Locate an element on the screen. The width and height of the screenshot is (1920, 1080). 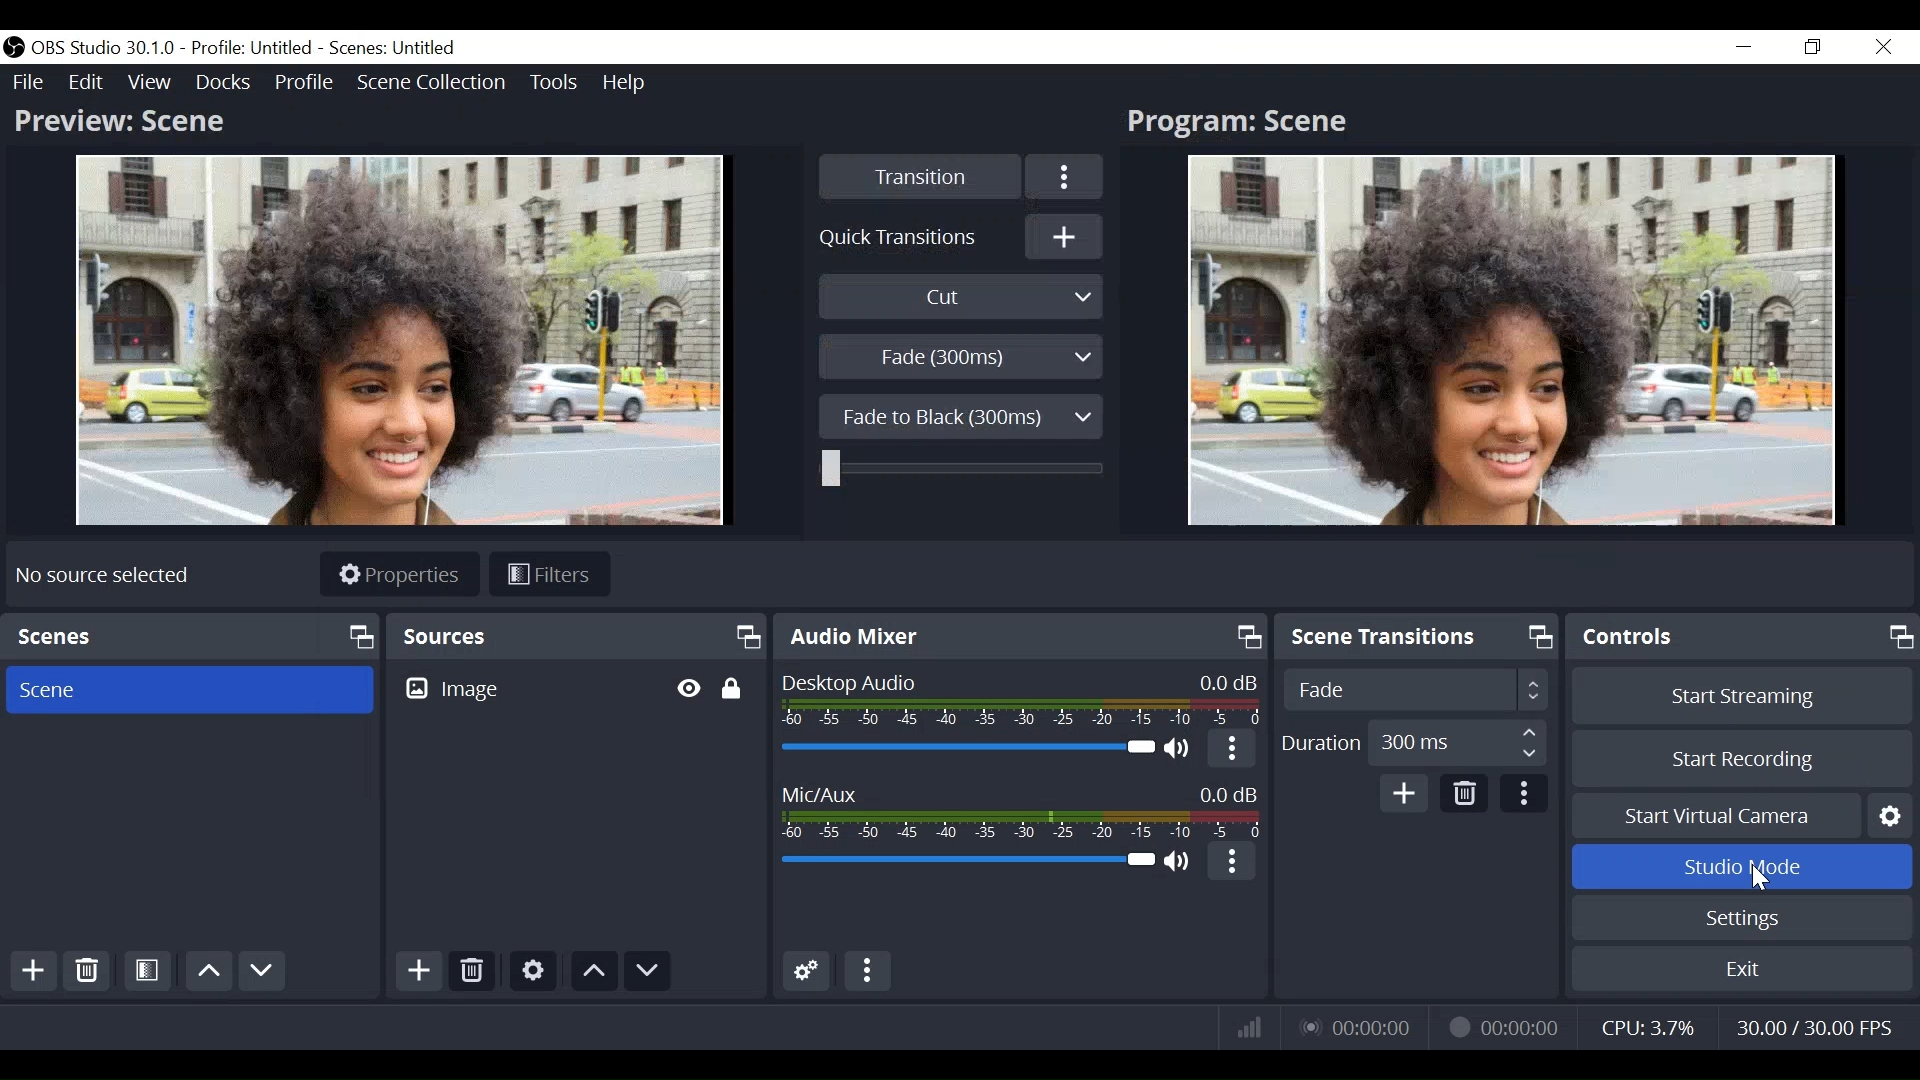
Program Screen is located at coordinates (1509, 340).